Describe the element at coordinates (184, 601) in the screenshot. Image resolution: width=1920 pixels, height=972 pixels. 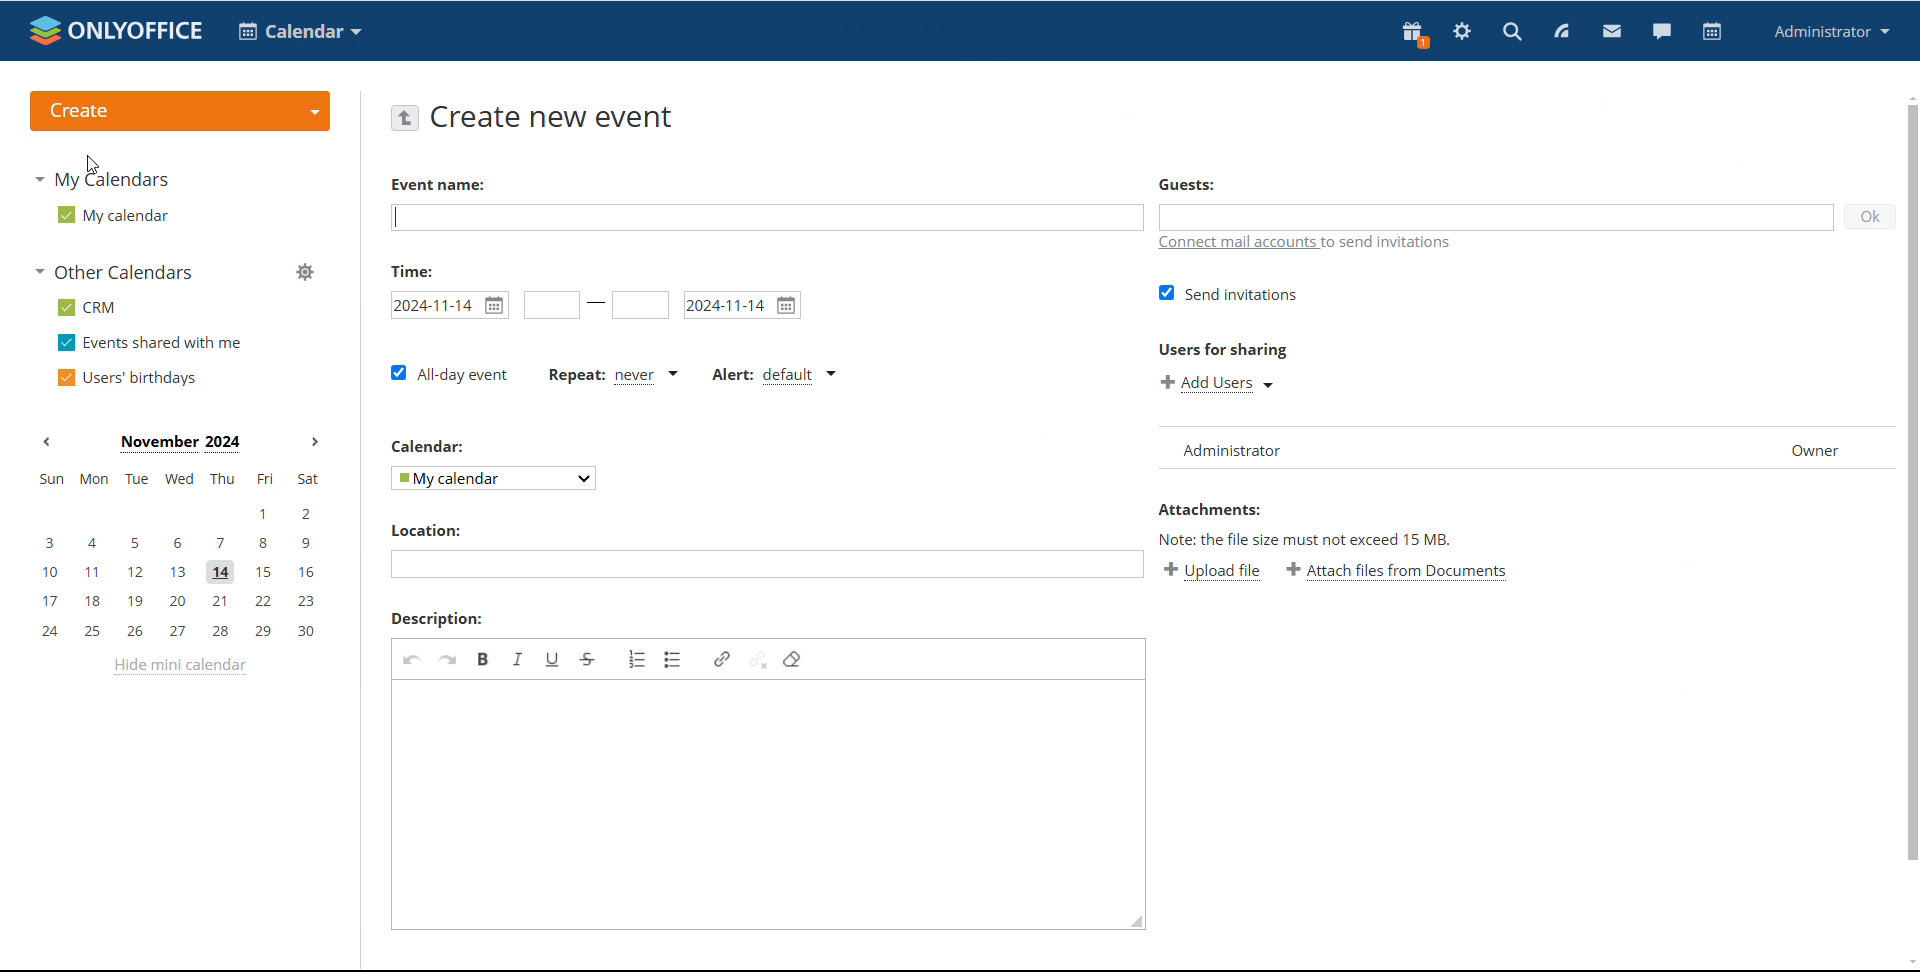
I see `17, 18, 19, 20, 21, 22, 23` at that location.